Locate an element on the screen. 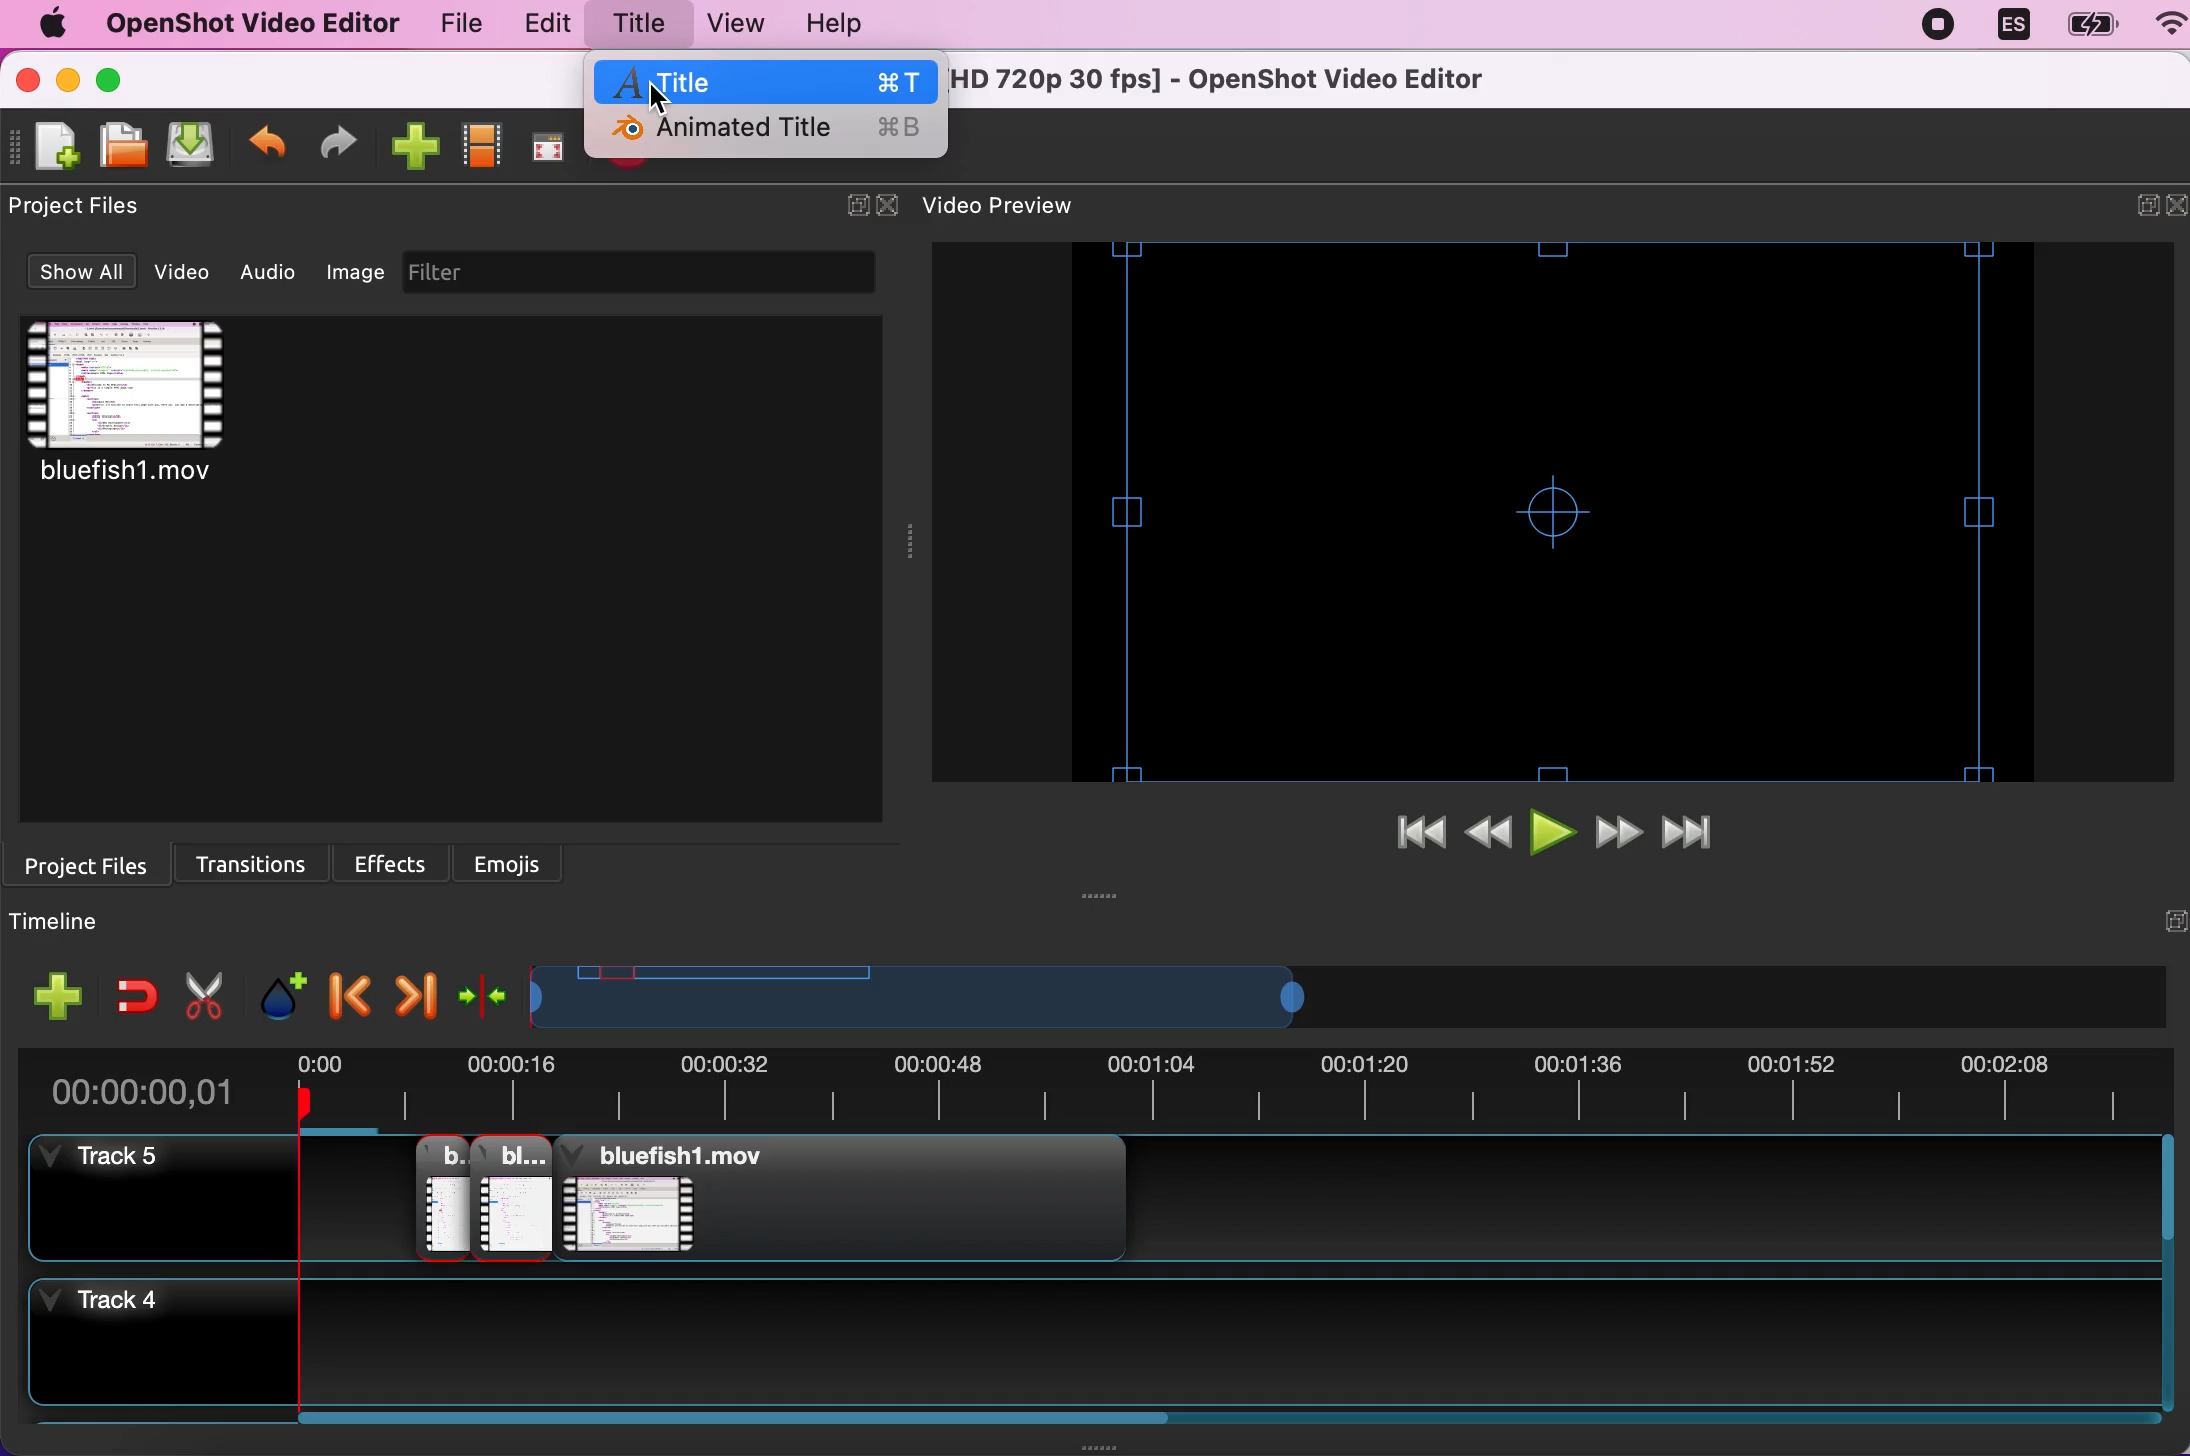 This screenshot has width=2190, height=1456. undo is located at coordinates (268, 149).